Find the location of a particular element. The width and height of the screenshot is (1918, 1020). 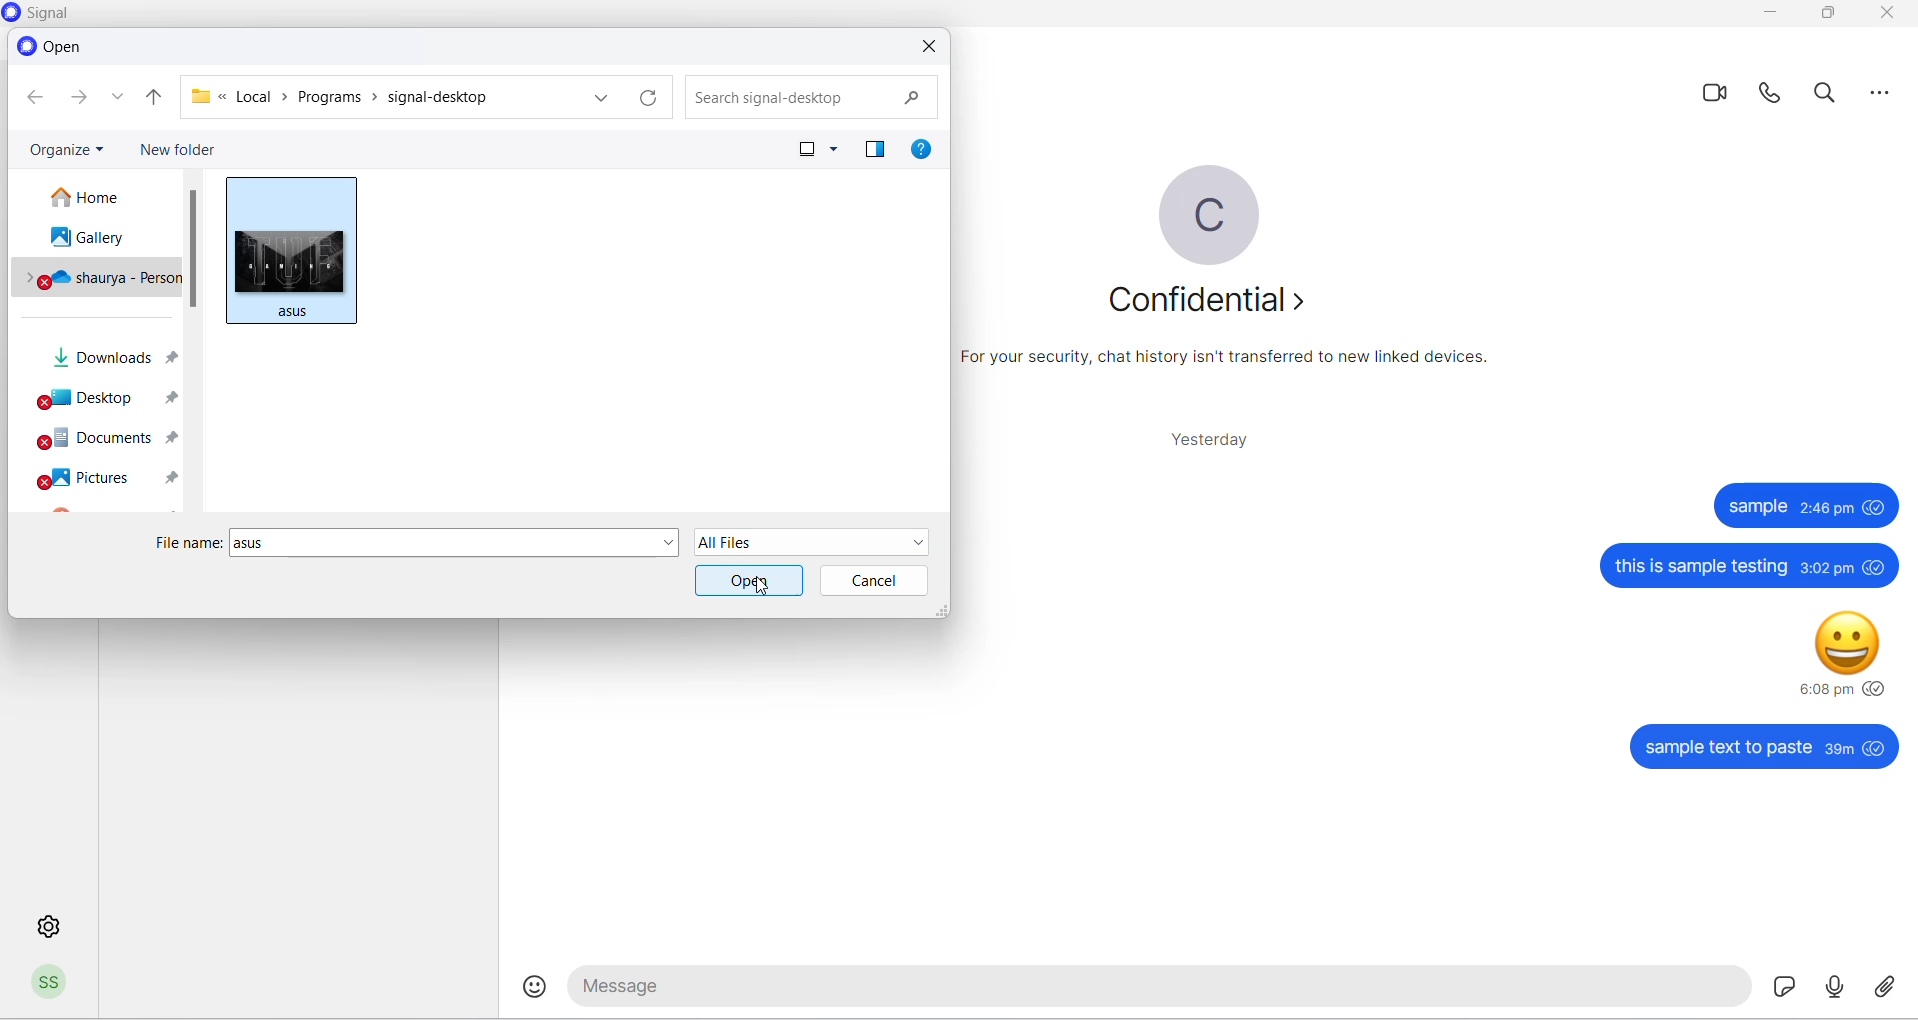

sample text to paste is located at coordinates (1727, 749).